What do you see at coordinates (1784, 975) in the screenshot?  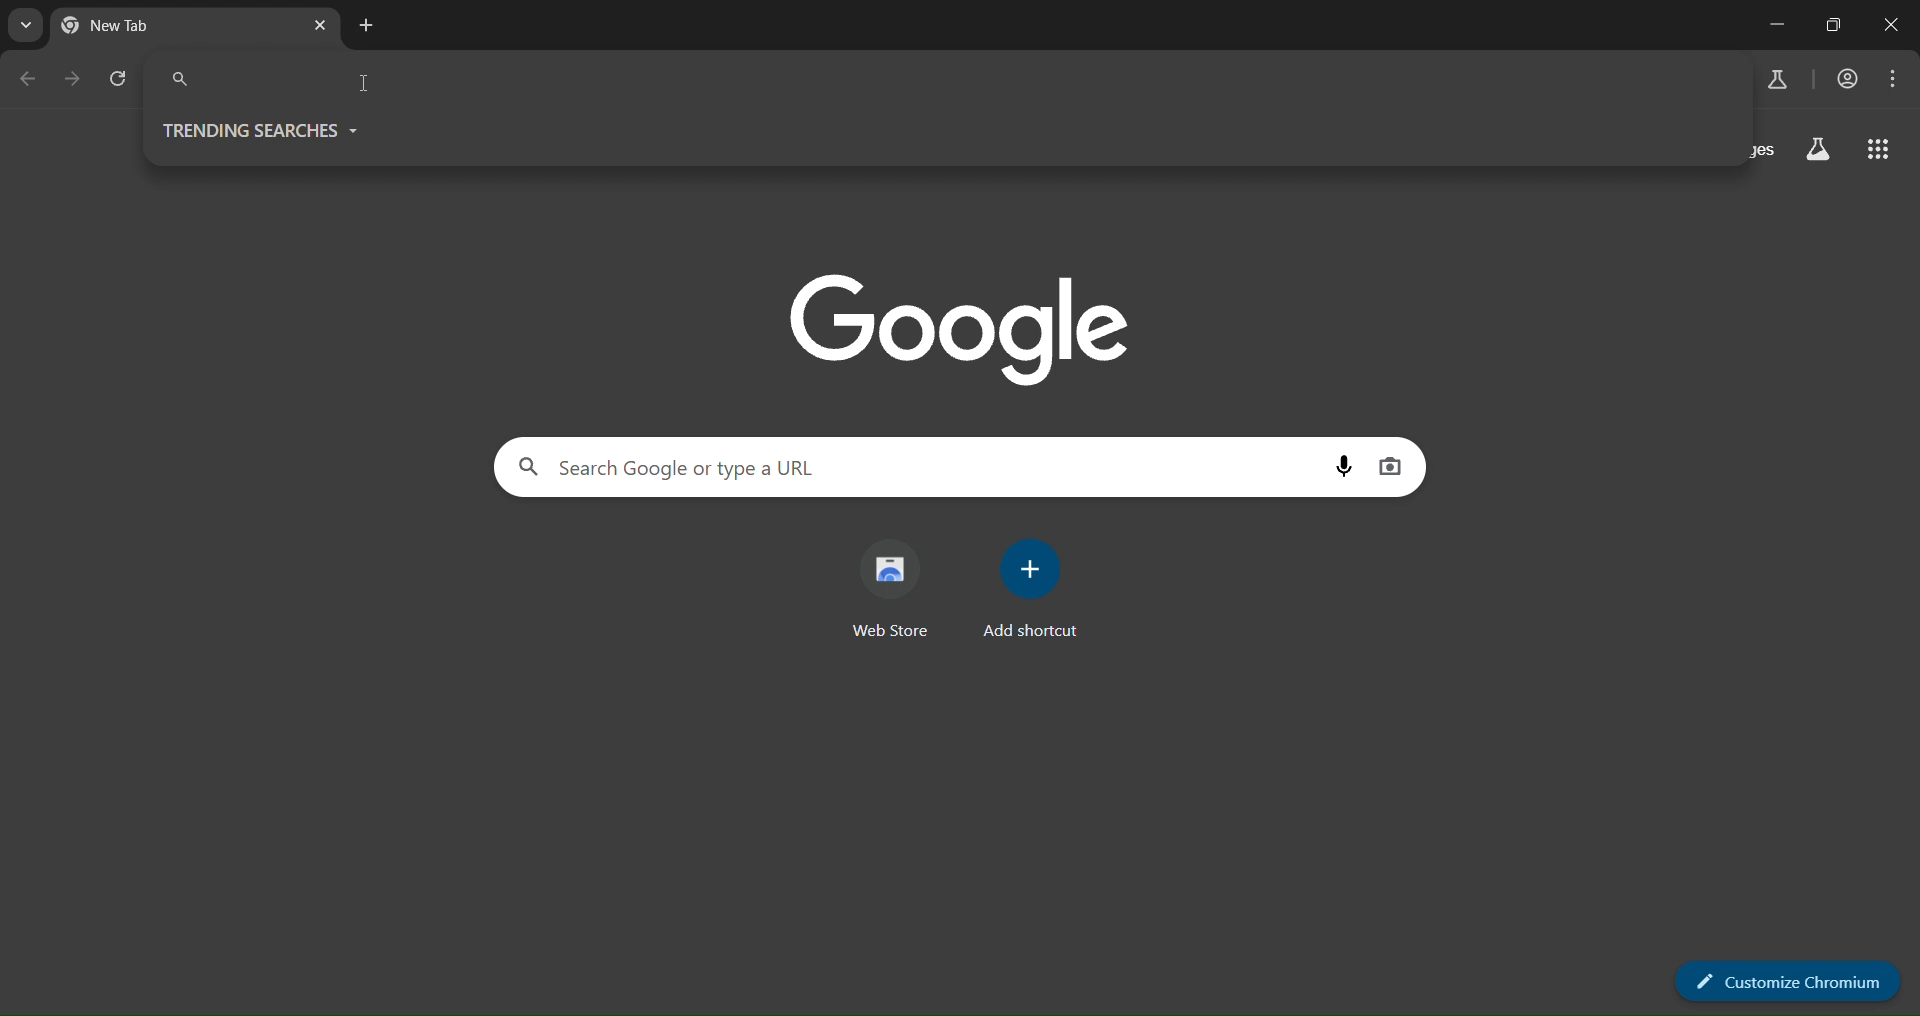 I see `customize chrome` at bounding box center [1784, 975].